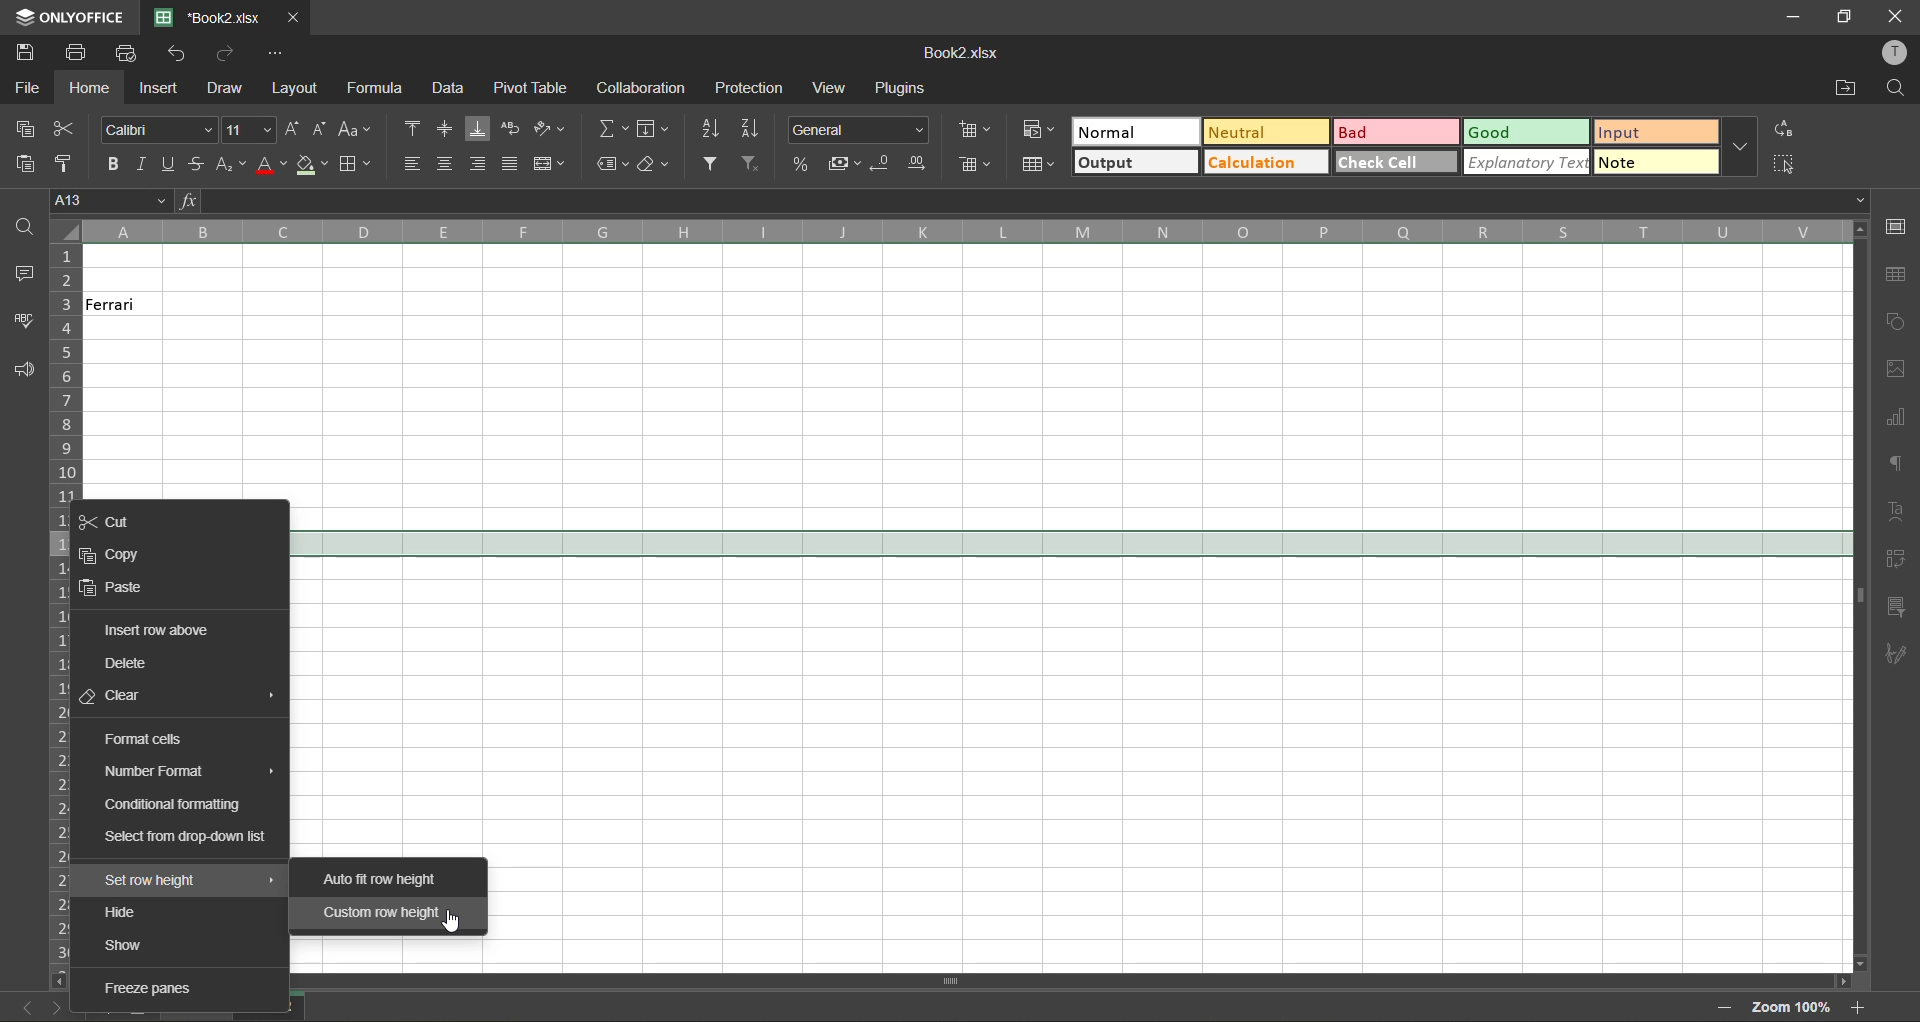 The image size is (1920, 1022). What do you see at coordinates (310, 166) in the screenshot?
I see `fill color` at bounding box center [310, 166].